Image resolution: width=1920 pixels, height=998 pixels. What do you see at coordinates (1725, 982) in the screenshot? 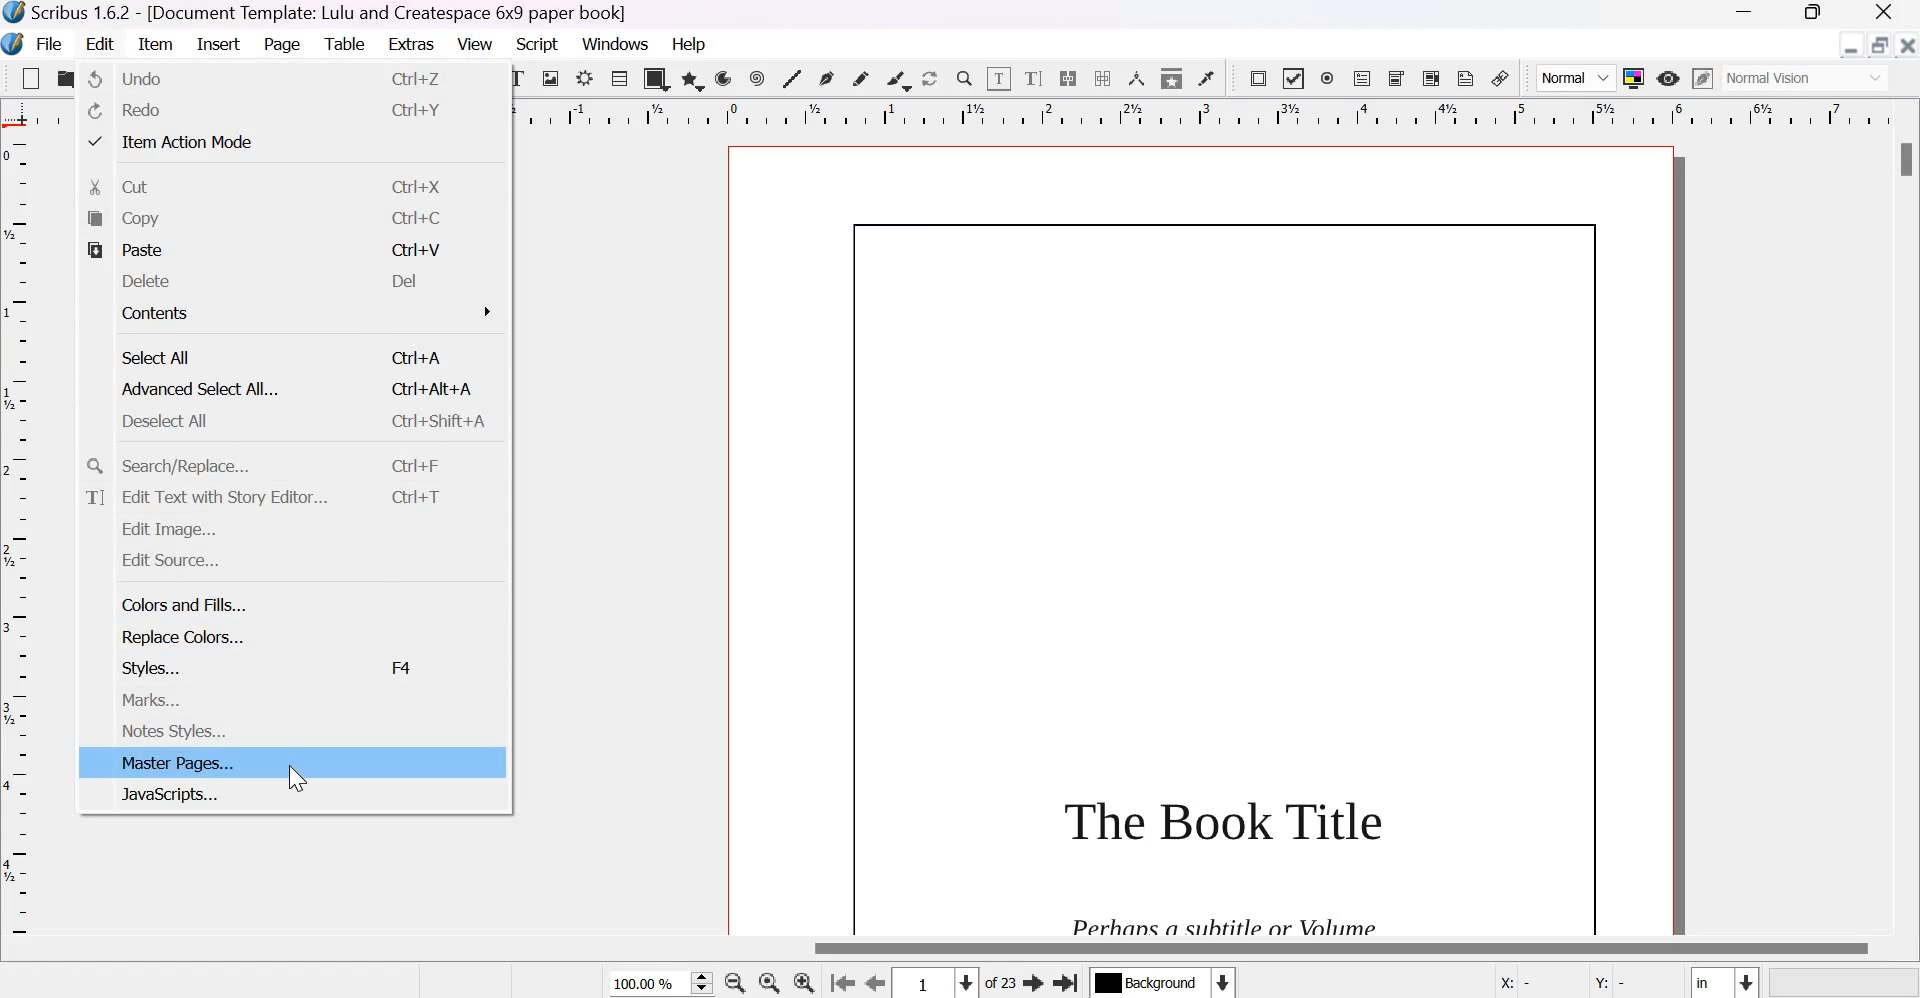
I see `Select the current unit` at bounding box center [1725, 982].